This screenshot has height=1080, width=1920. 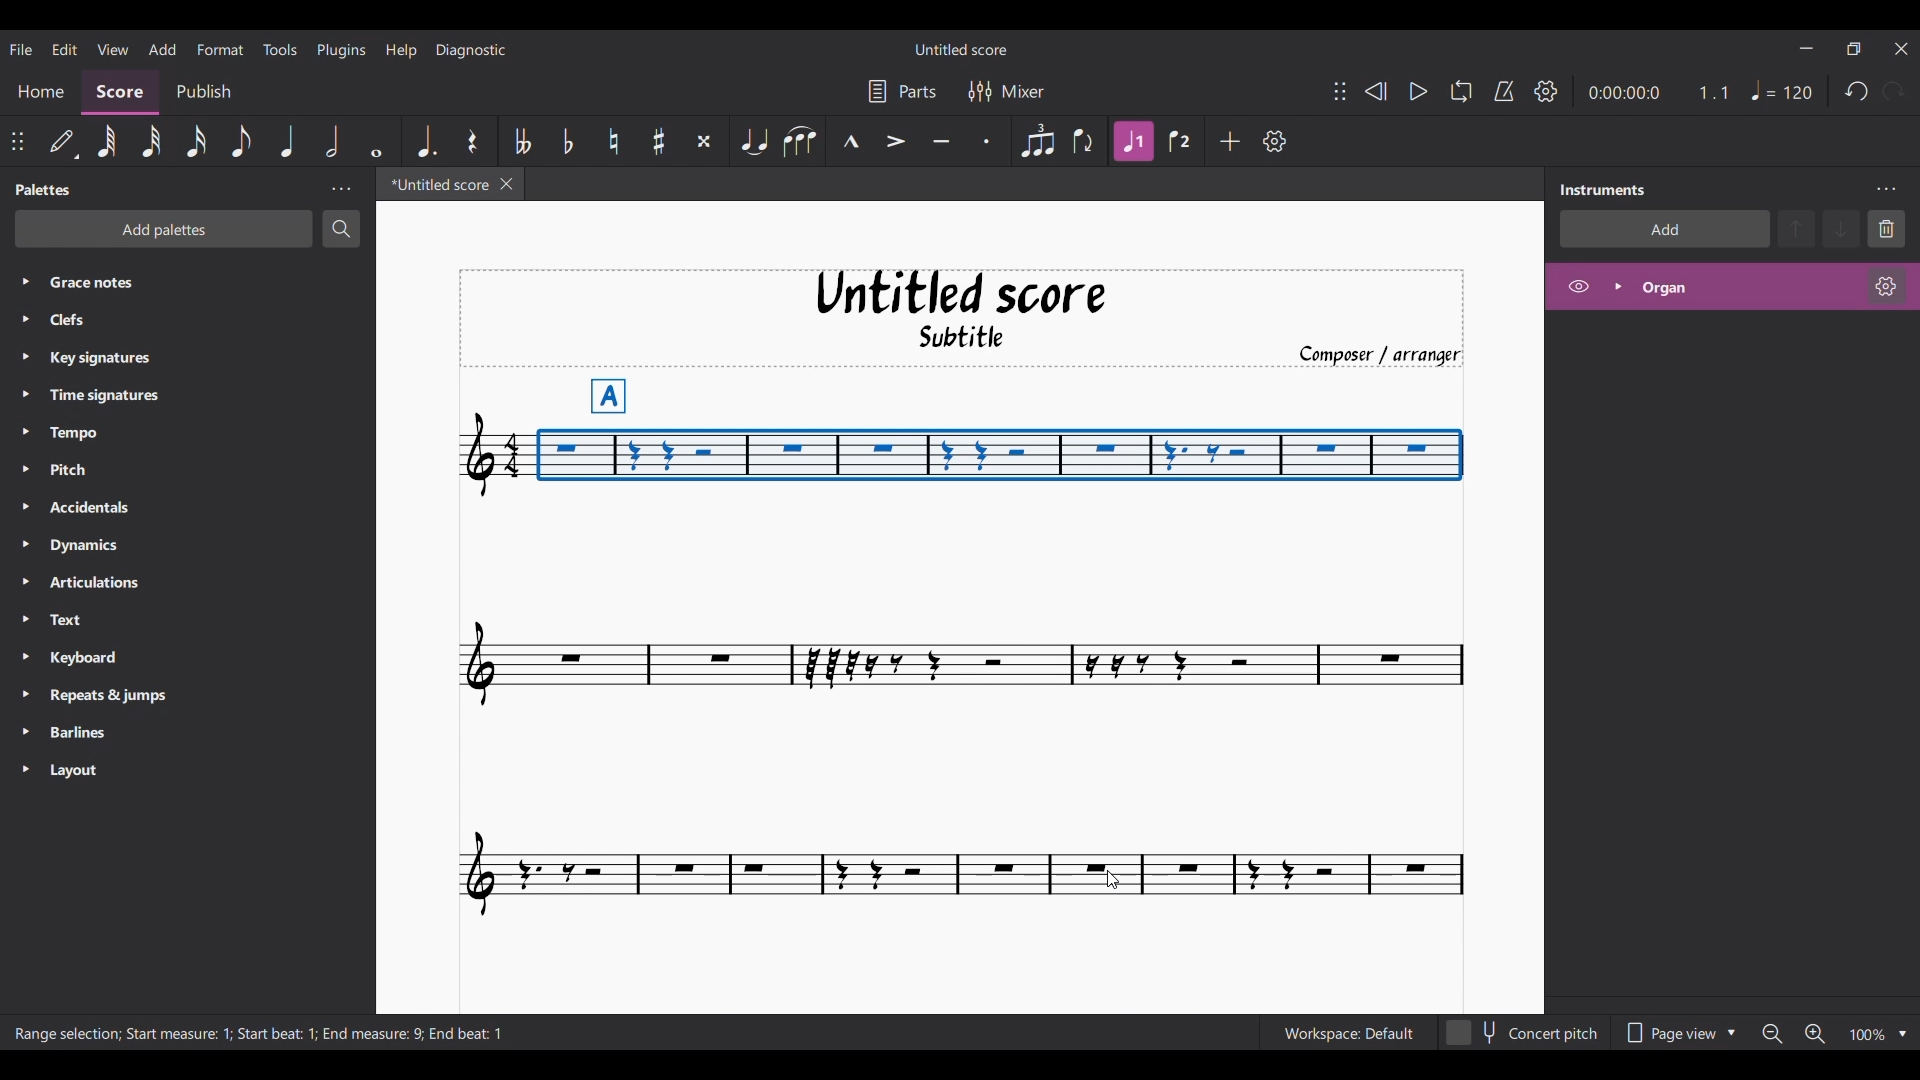 What do you see at coordinates (16, 140) in the screenshot?
I see `Change position of toolbar attached` at bounding box center [16, 140].